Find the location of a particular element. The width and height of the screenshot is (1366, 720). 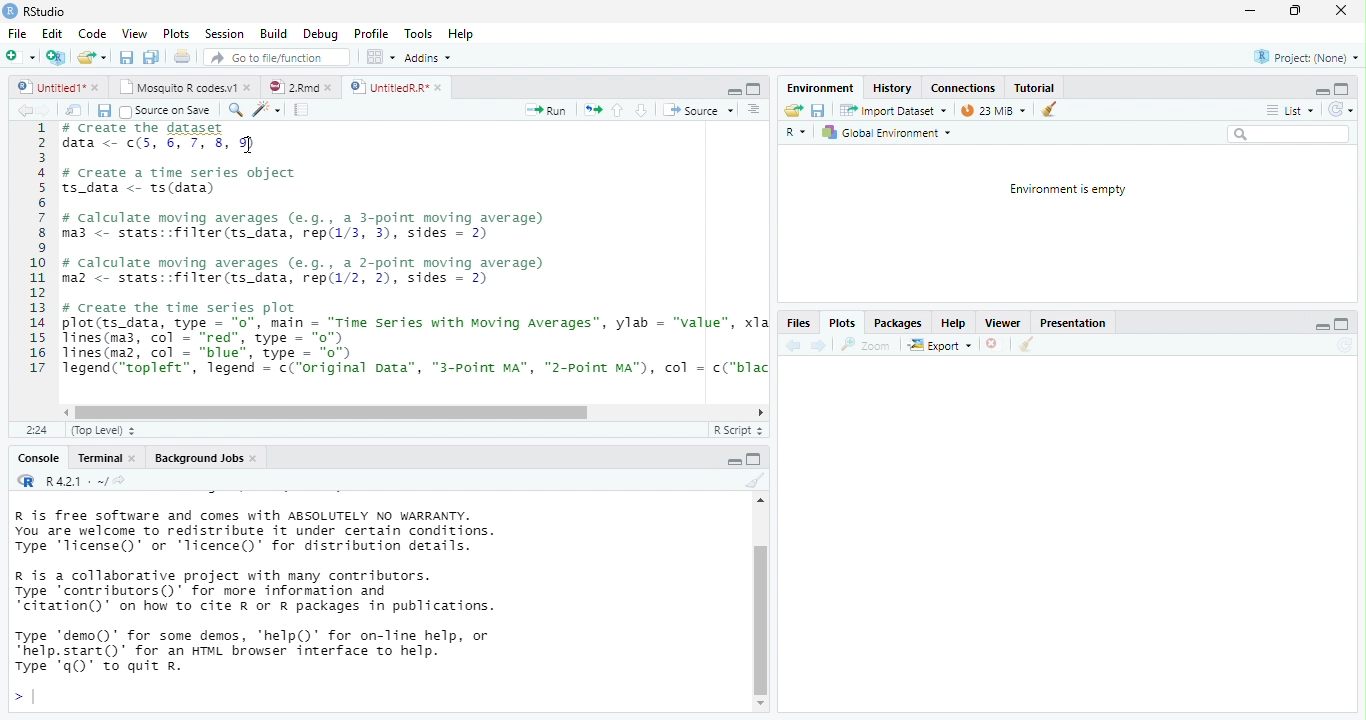

close is located at coordinates (995, 346).